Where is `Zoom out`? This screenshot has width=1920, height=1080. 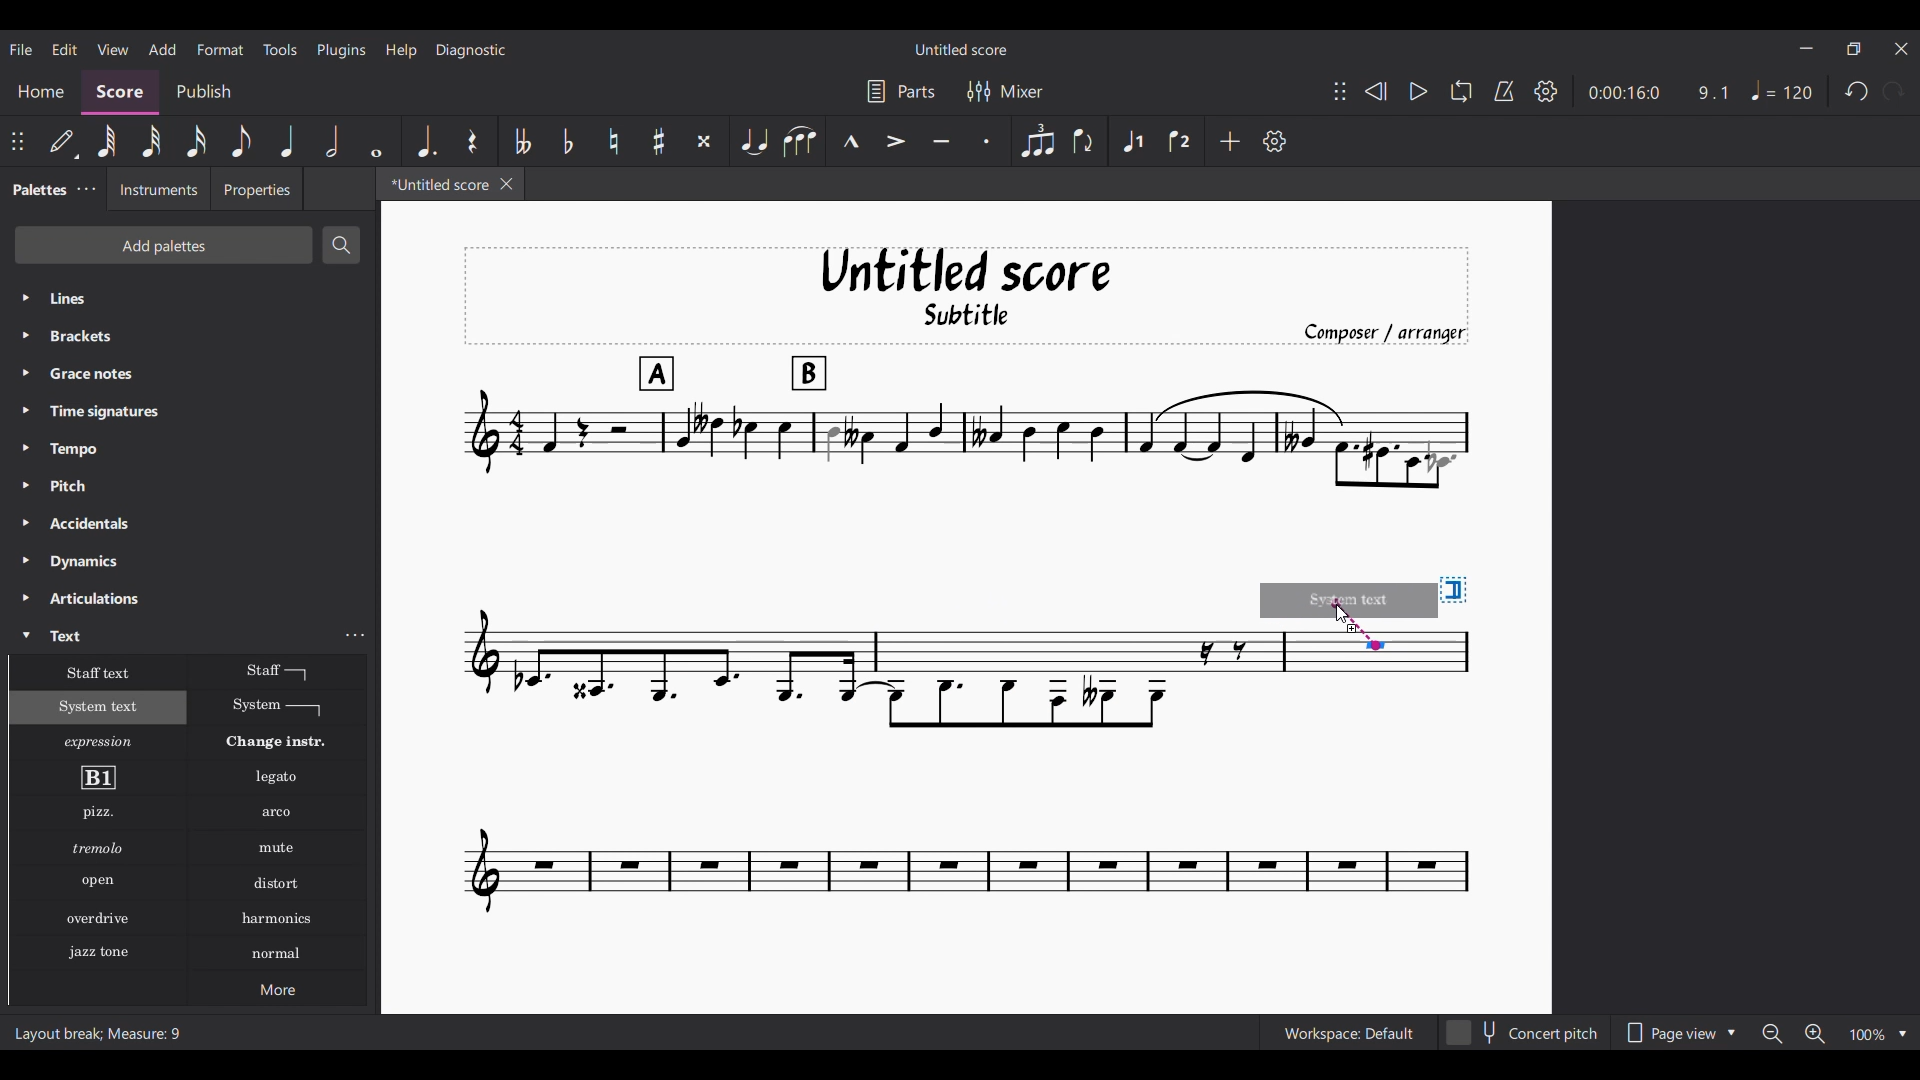
Zoom out is located at coordinates (1773, 1033).